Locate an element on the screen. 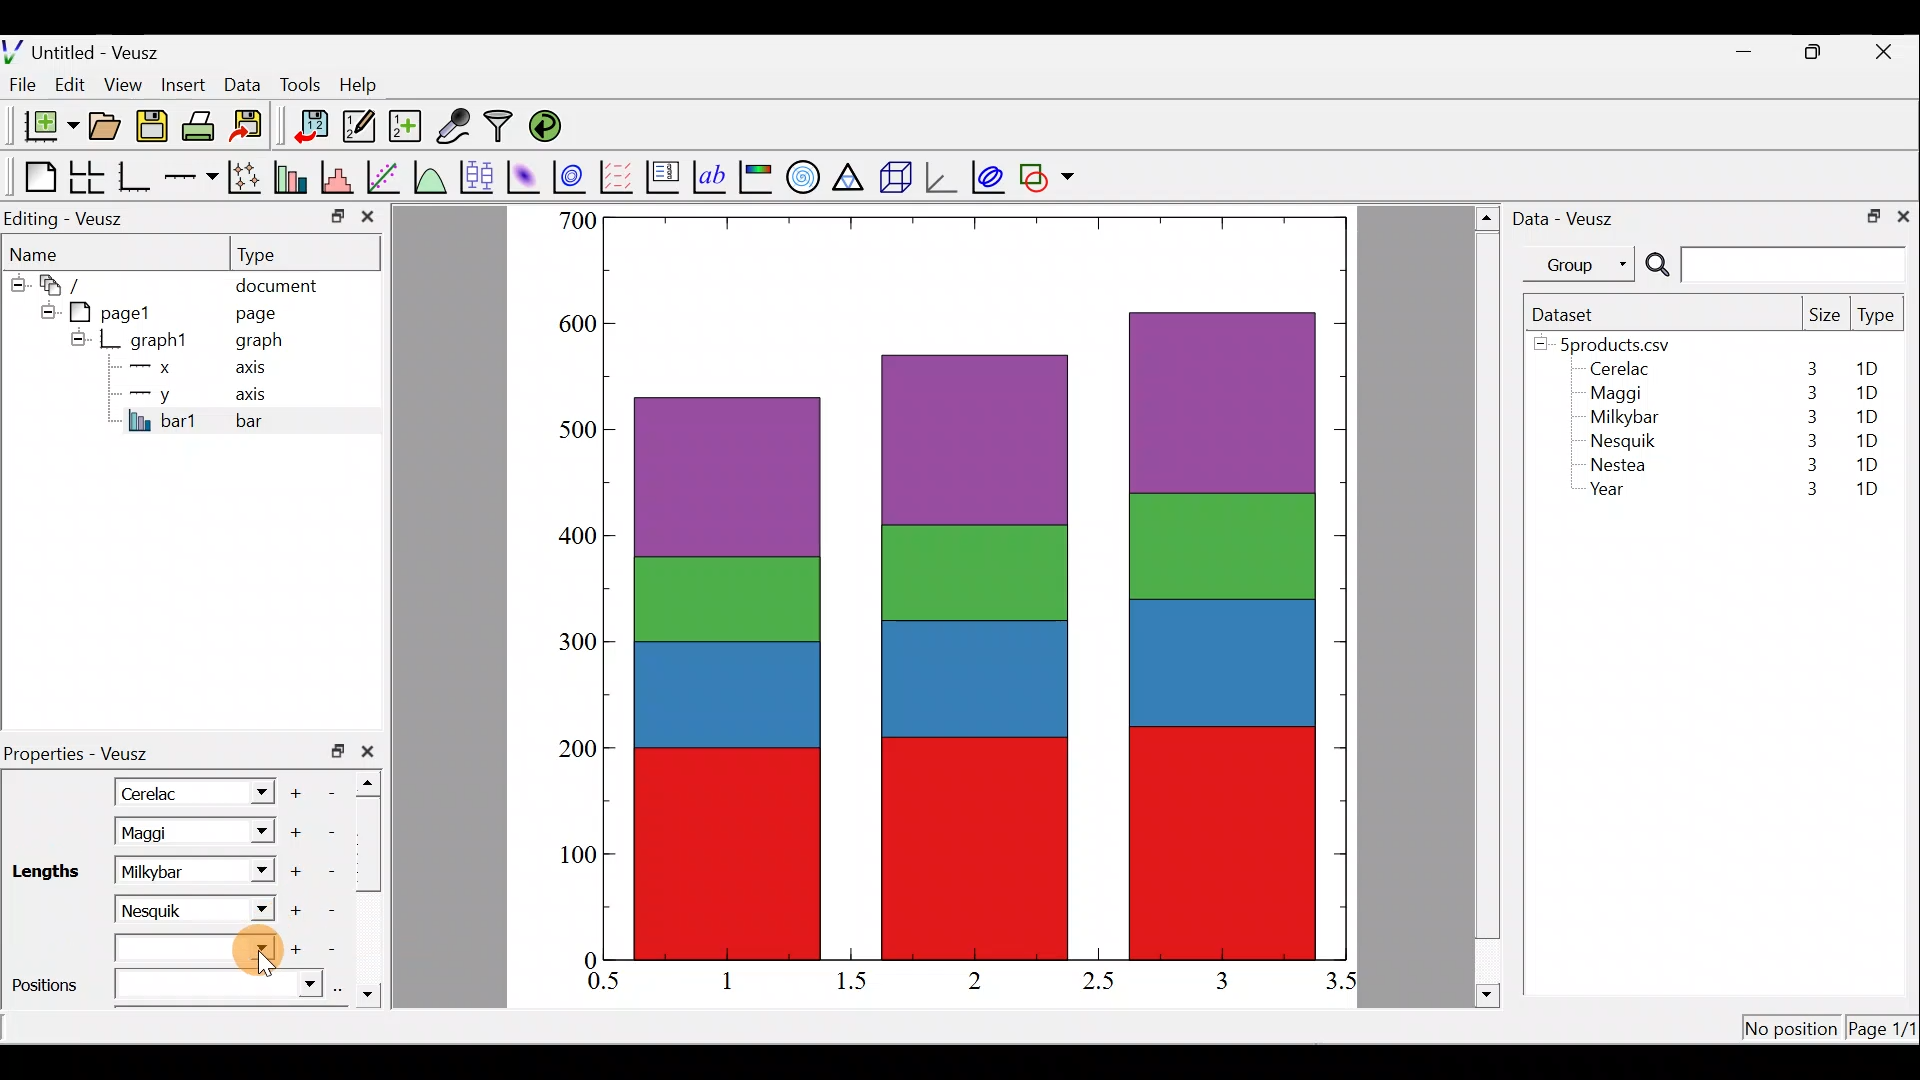 The width and height of the screenshot is (1920, 1080). Cerelac is located at coordinates (1616, 370).